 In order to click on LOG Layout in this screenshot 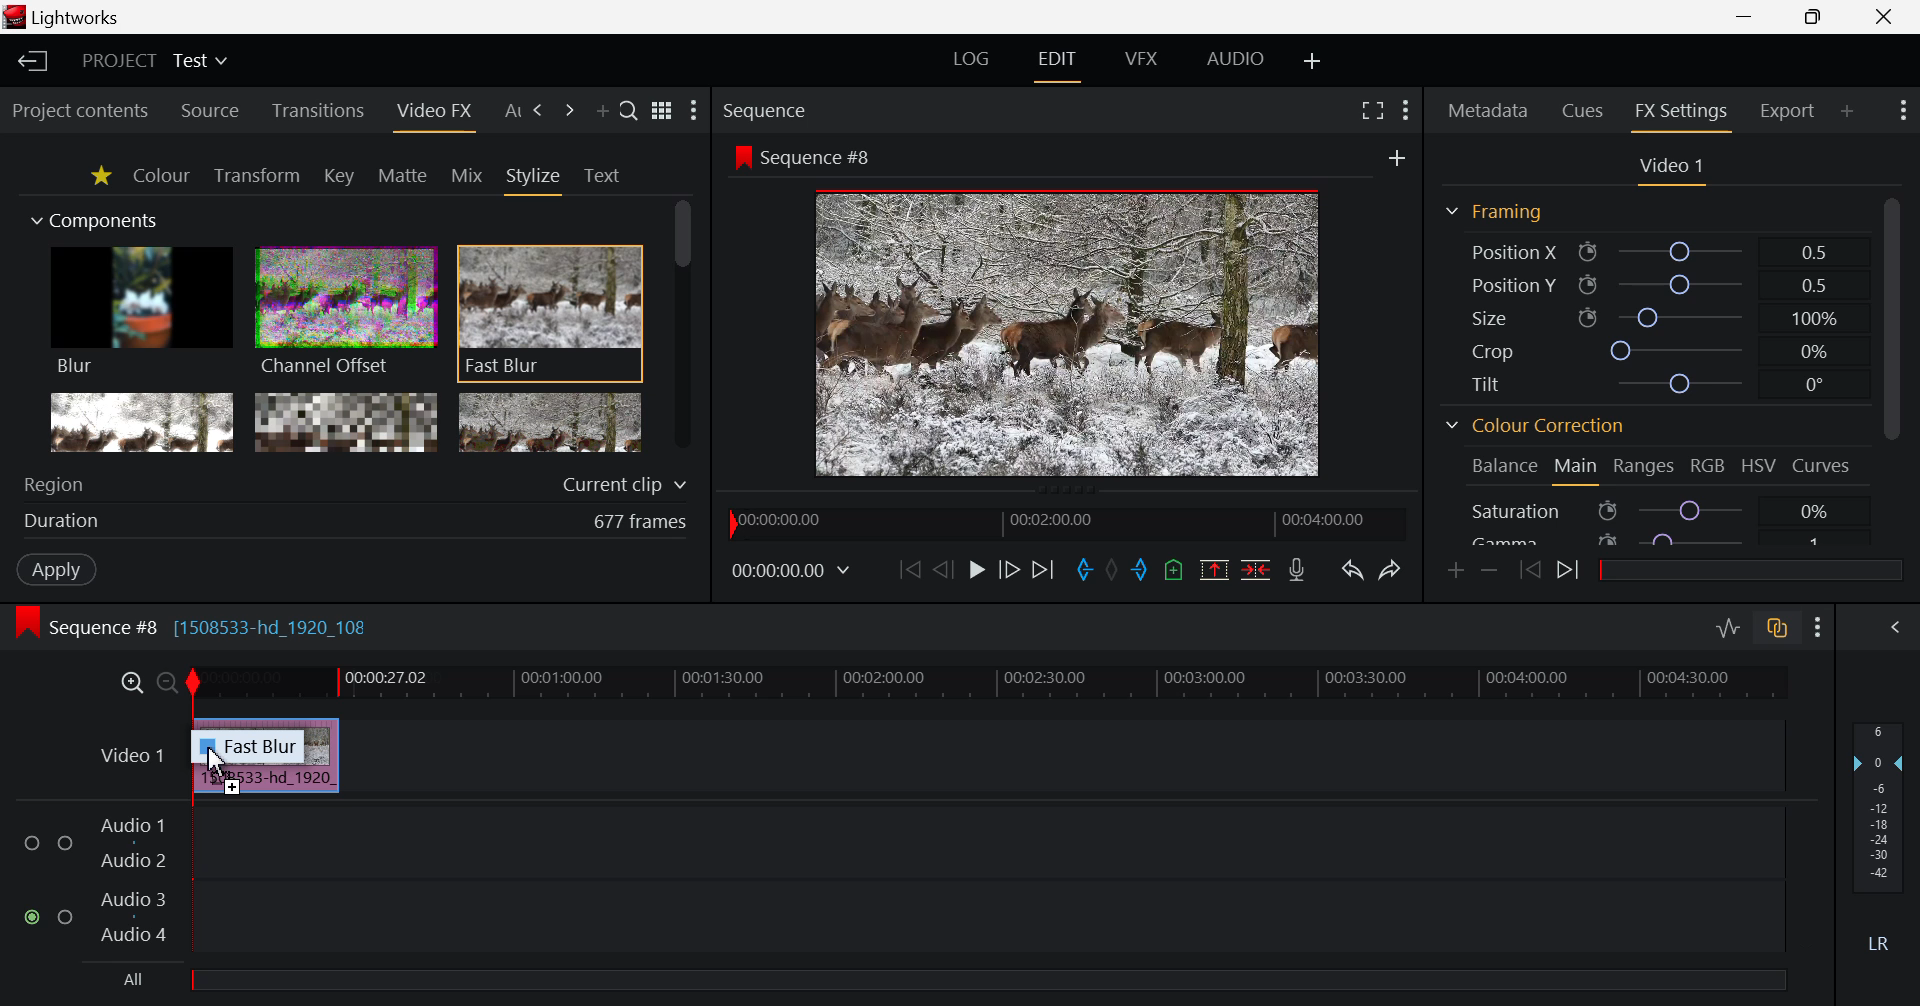, I will do `click(972, 64)`.